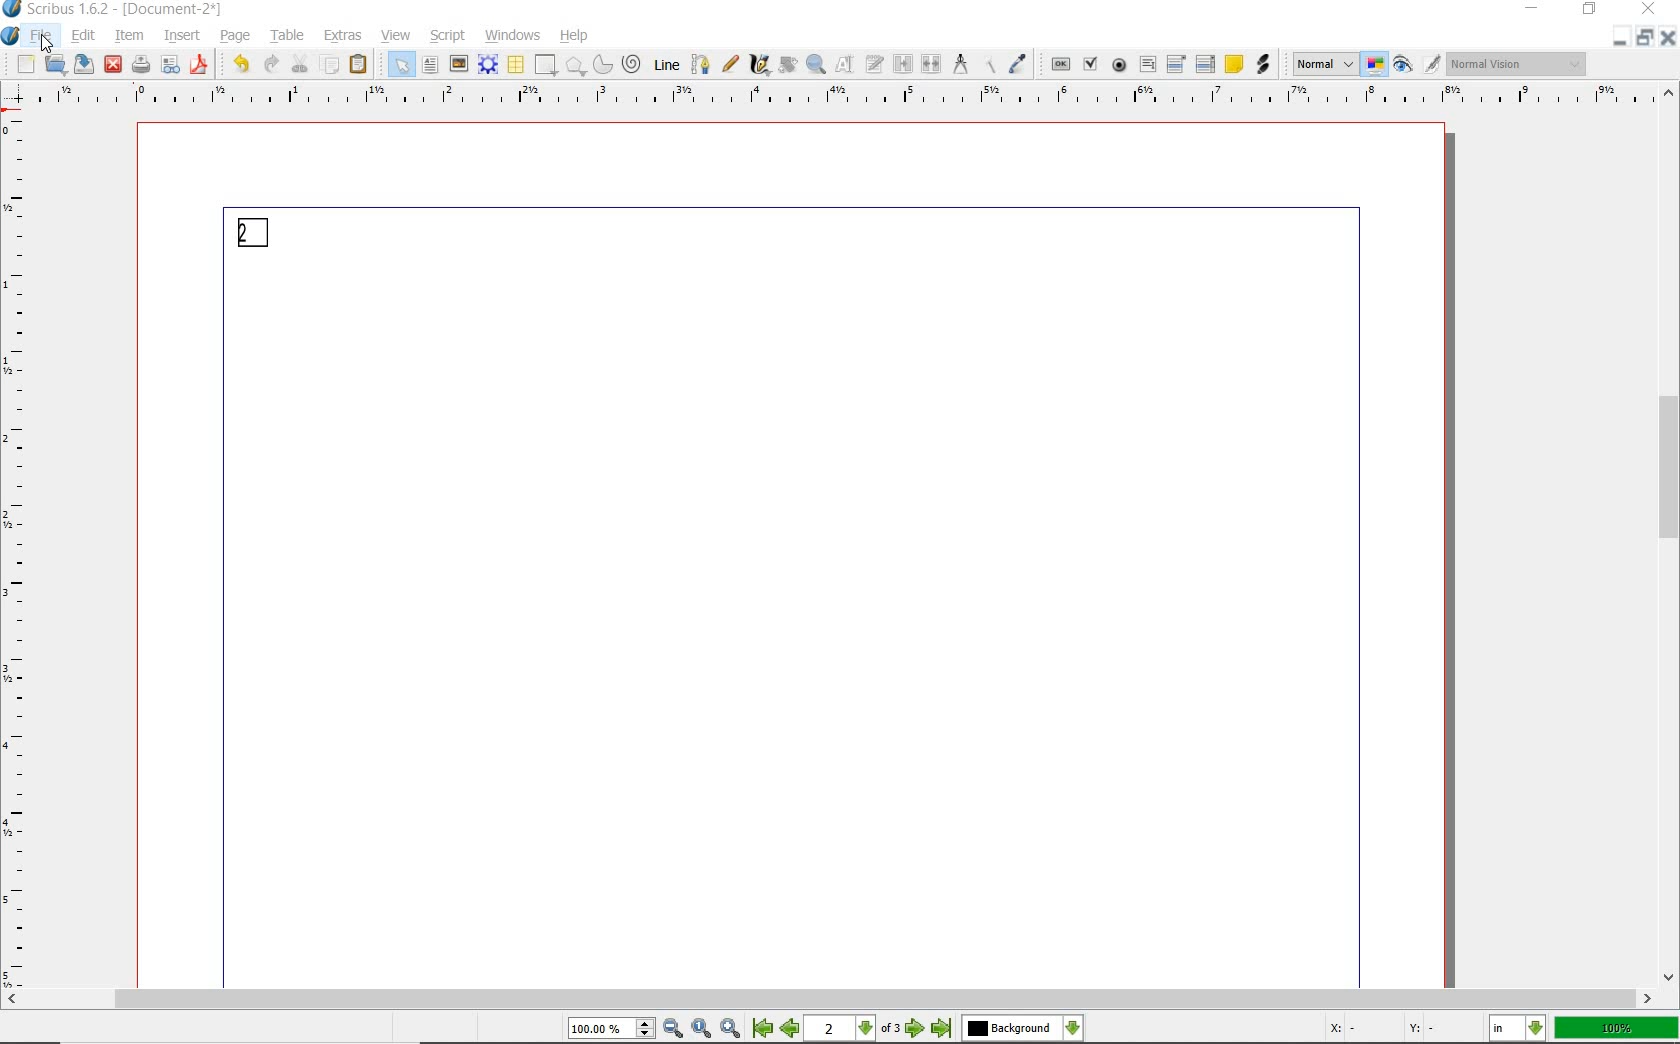 The height and width of the screenshot is (1044, 1680). I want to click on 2 of 3, so click(855, 1029).